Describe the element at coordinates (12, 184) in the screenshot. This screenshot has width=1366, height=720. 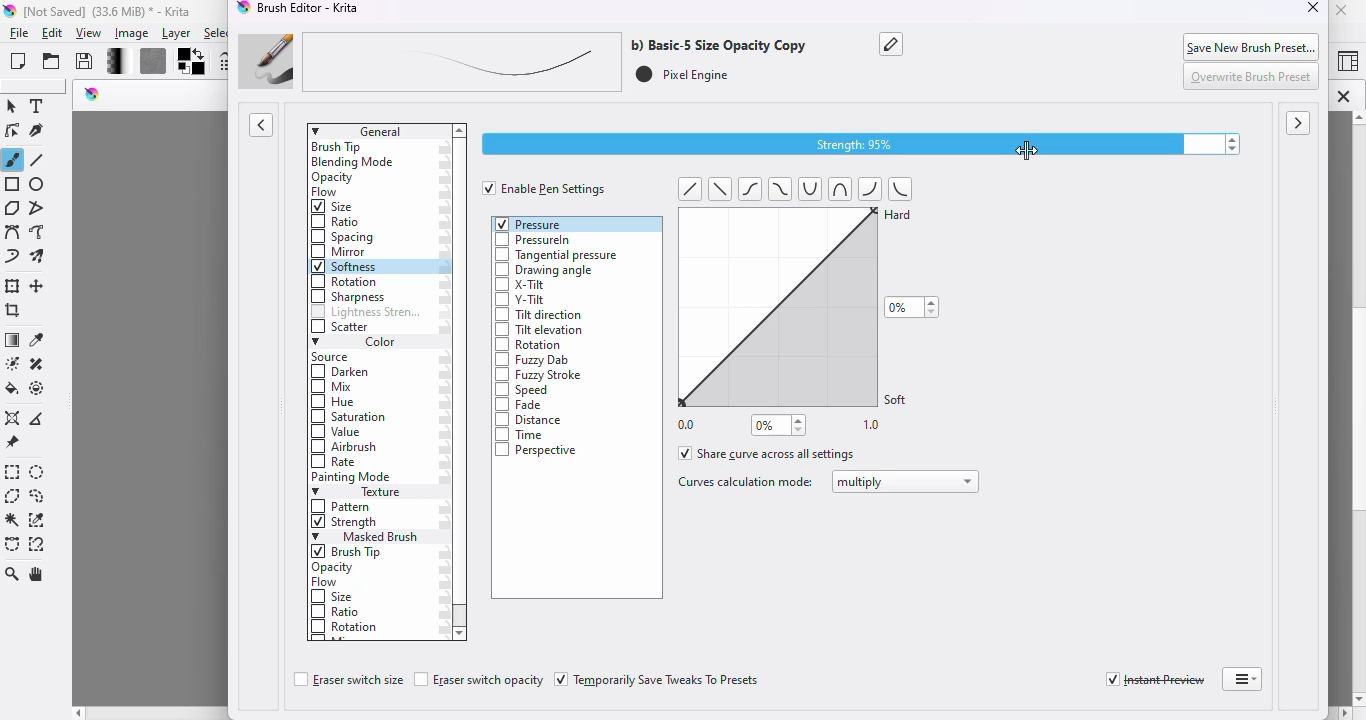
I see `rectangle tool` at that location.